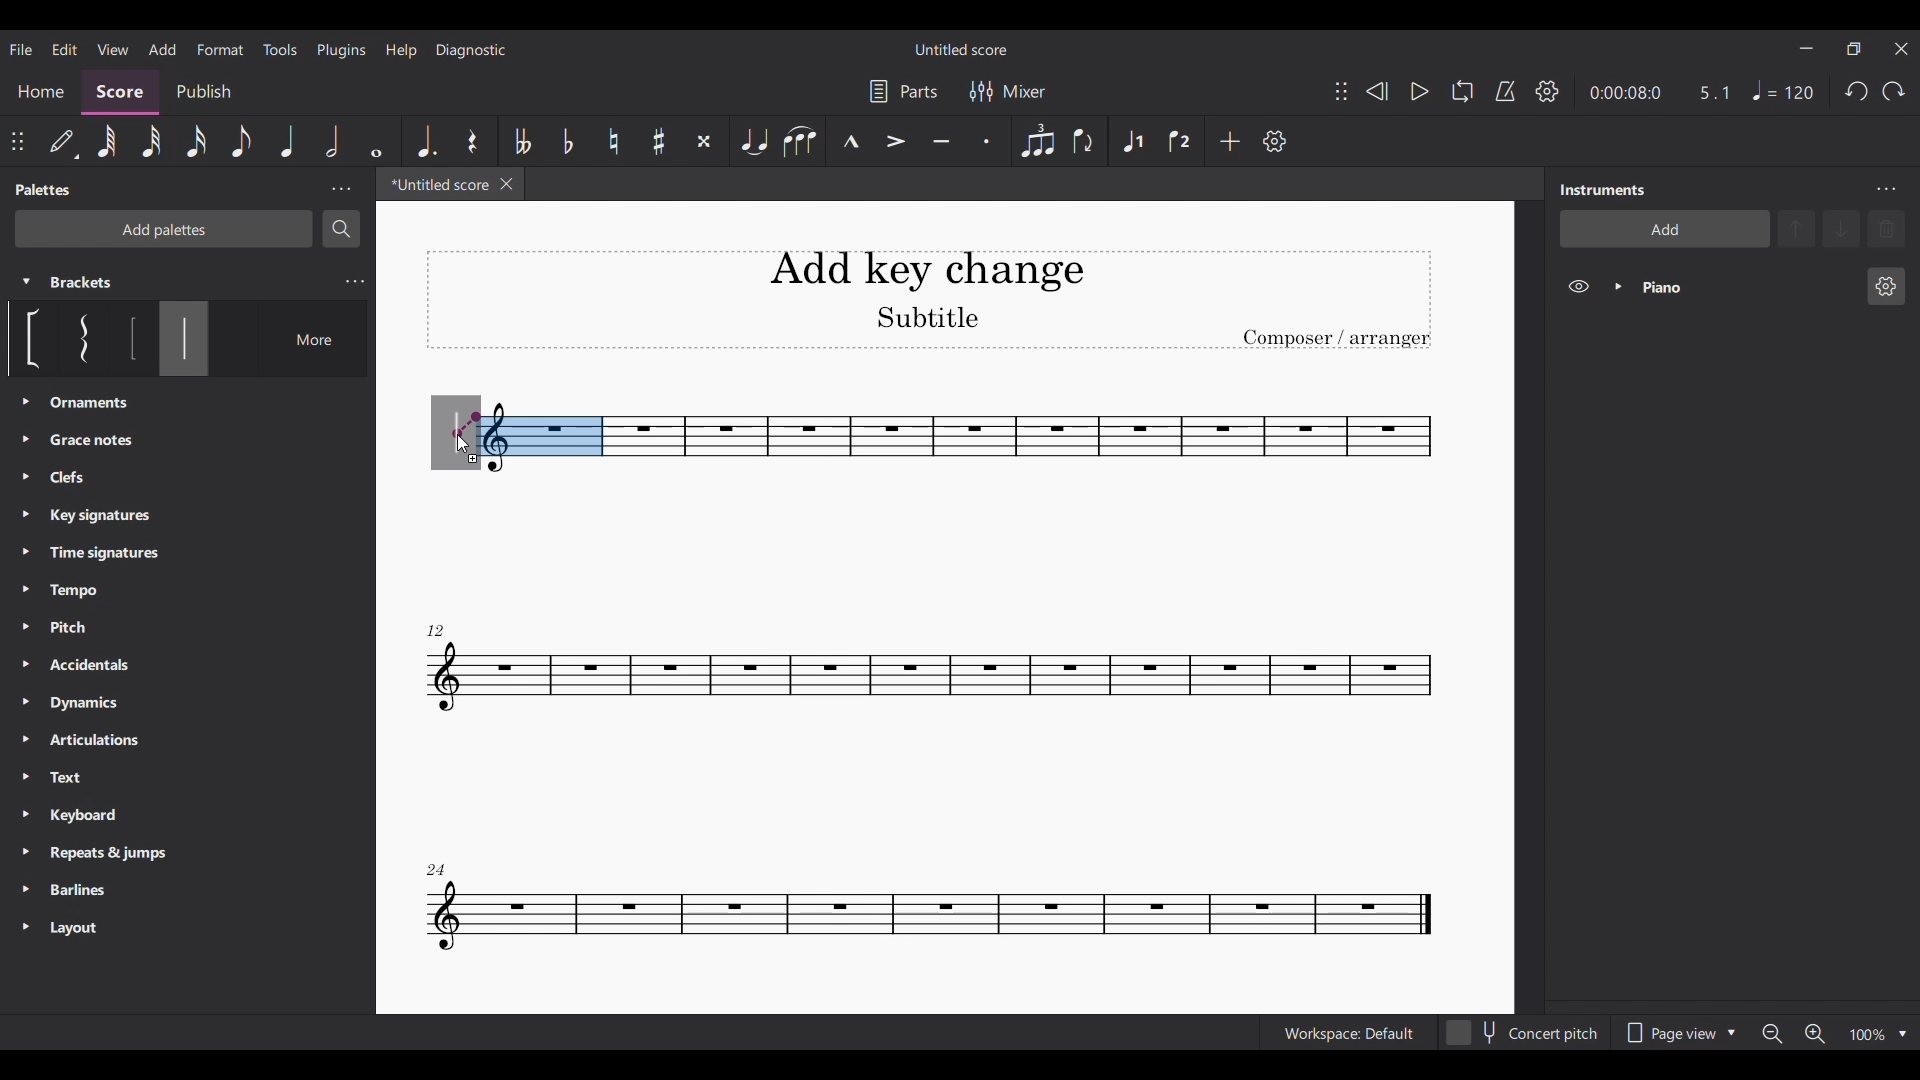  Describe the element at coordinates (1579, 286) in the screenshot. I see `Show/Hide instrument` at that location.